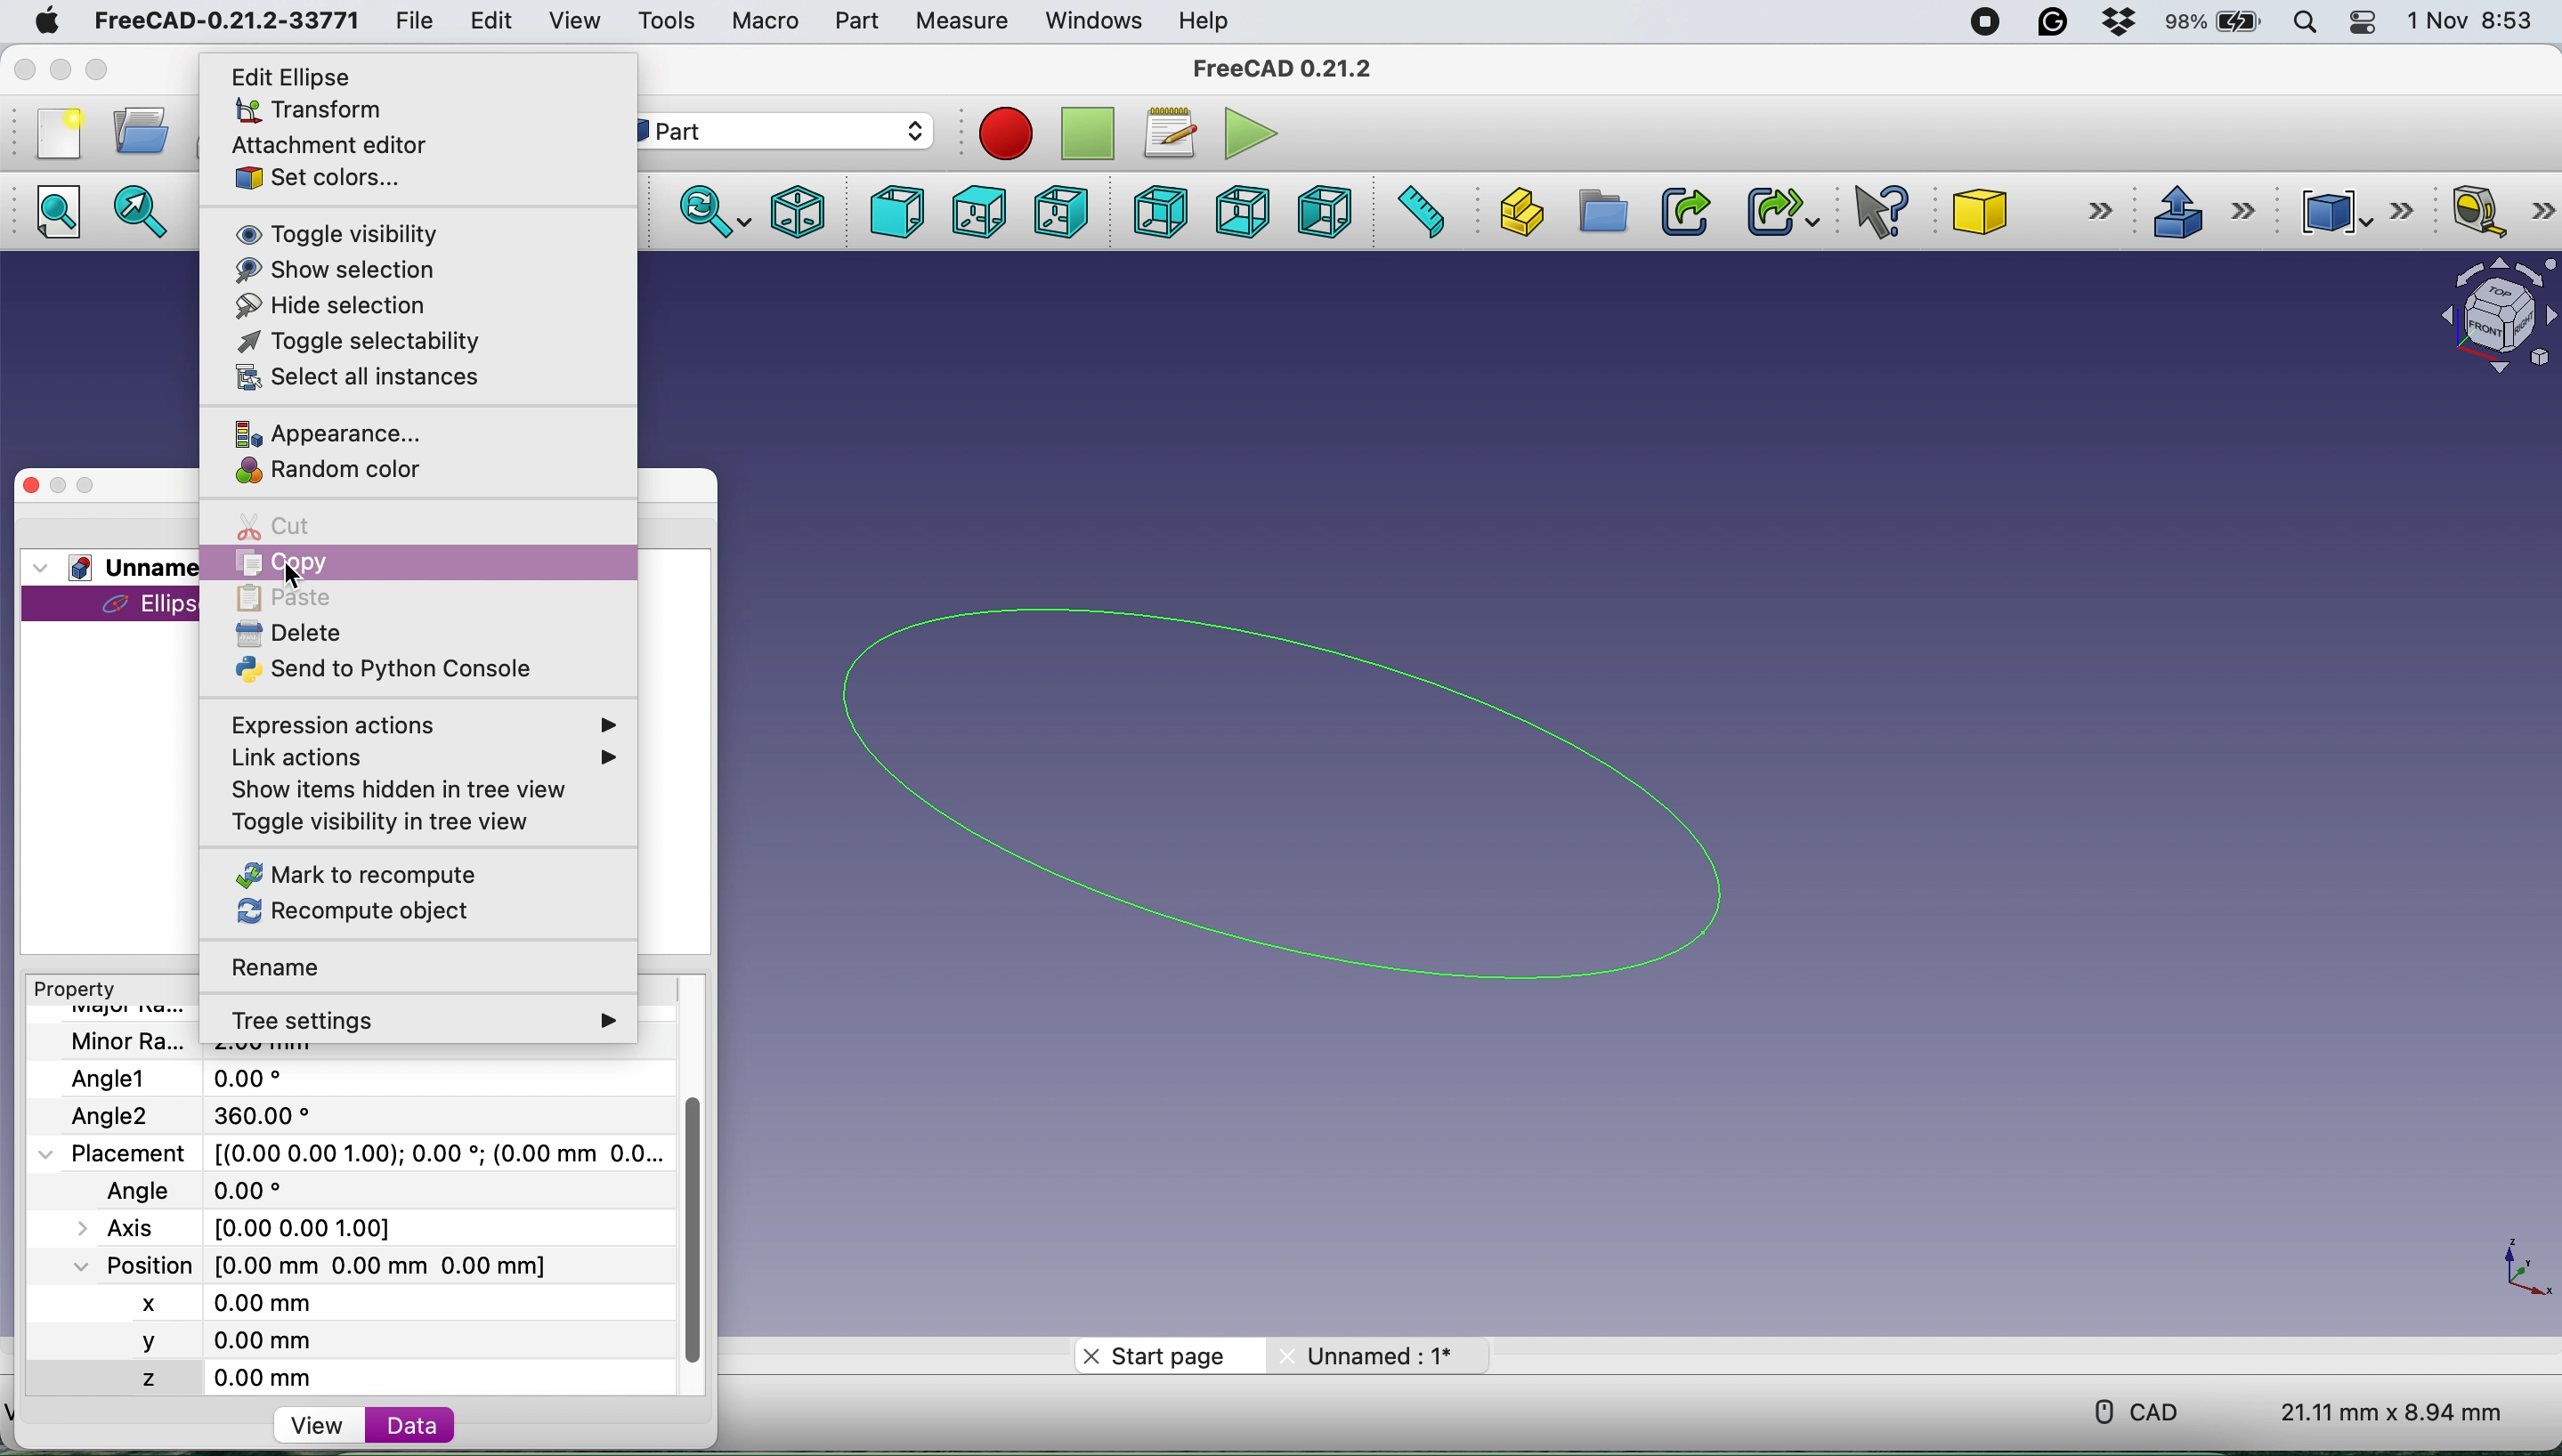  What do you see at coordinates (181, 1078) in the screenshot?
I see `Angle1` at bounding box center [181, 1078].